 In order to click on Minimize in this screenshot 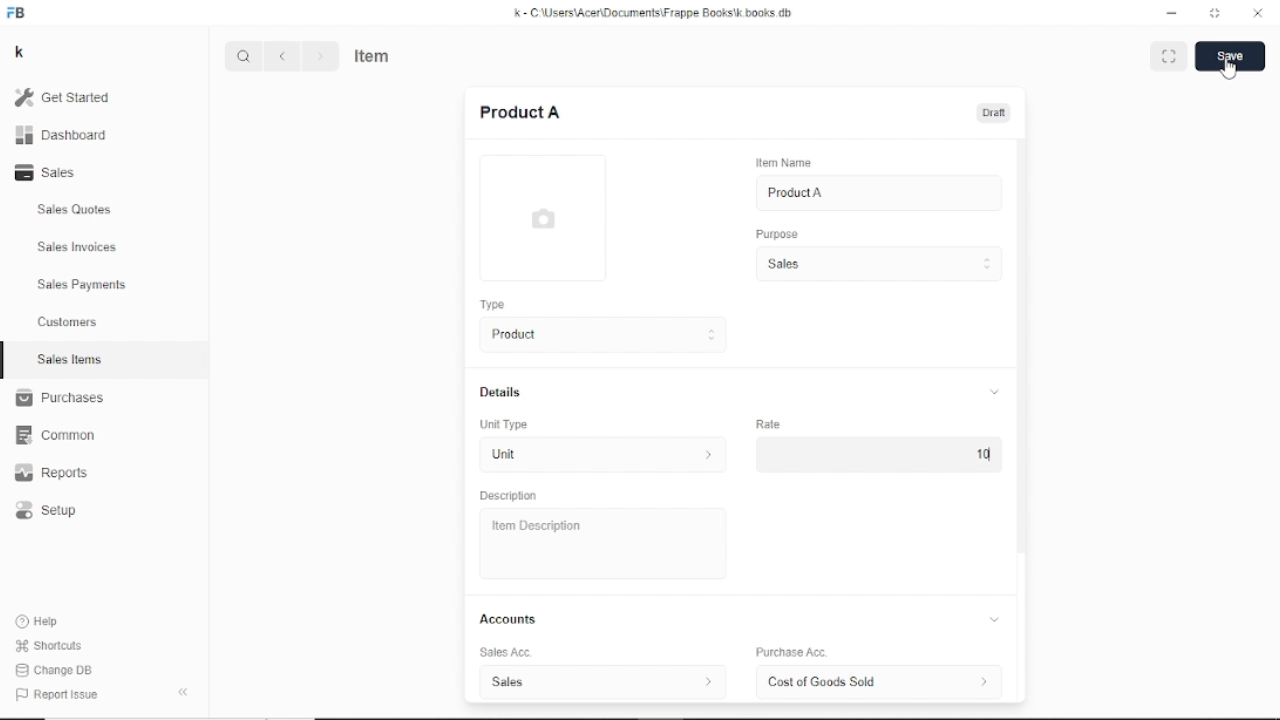, I will do `click(1173, 14)`.